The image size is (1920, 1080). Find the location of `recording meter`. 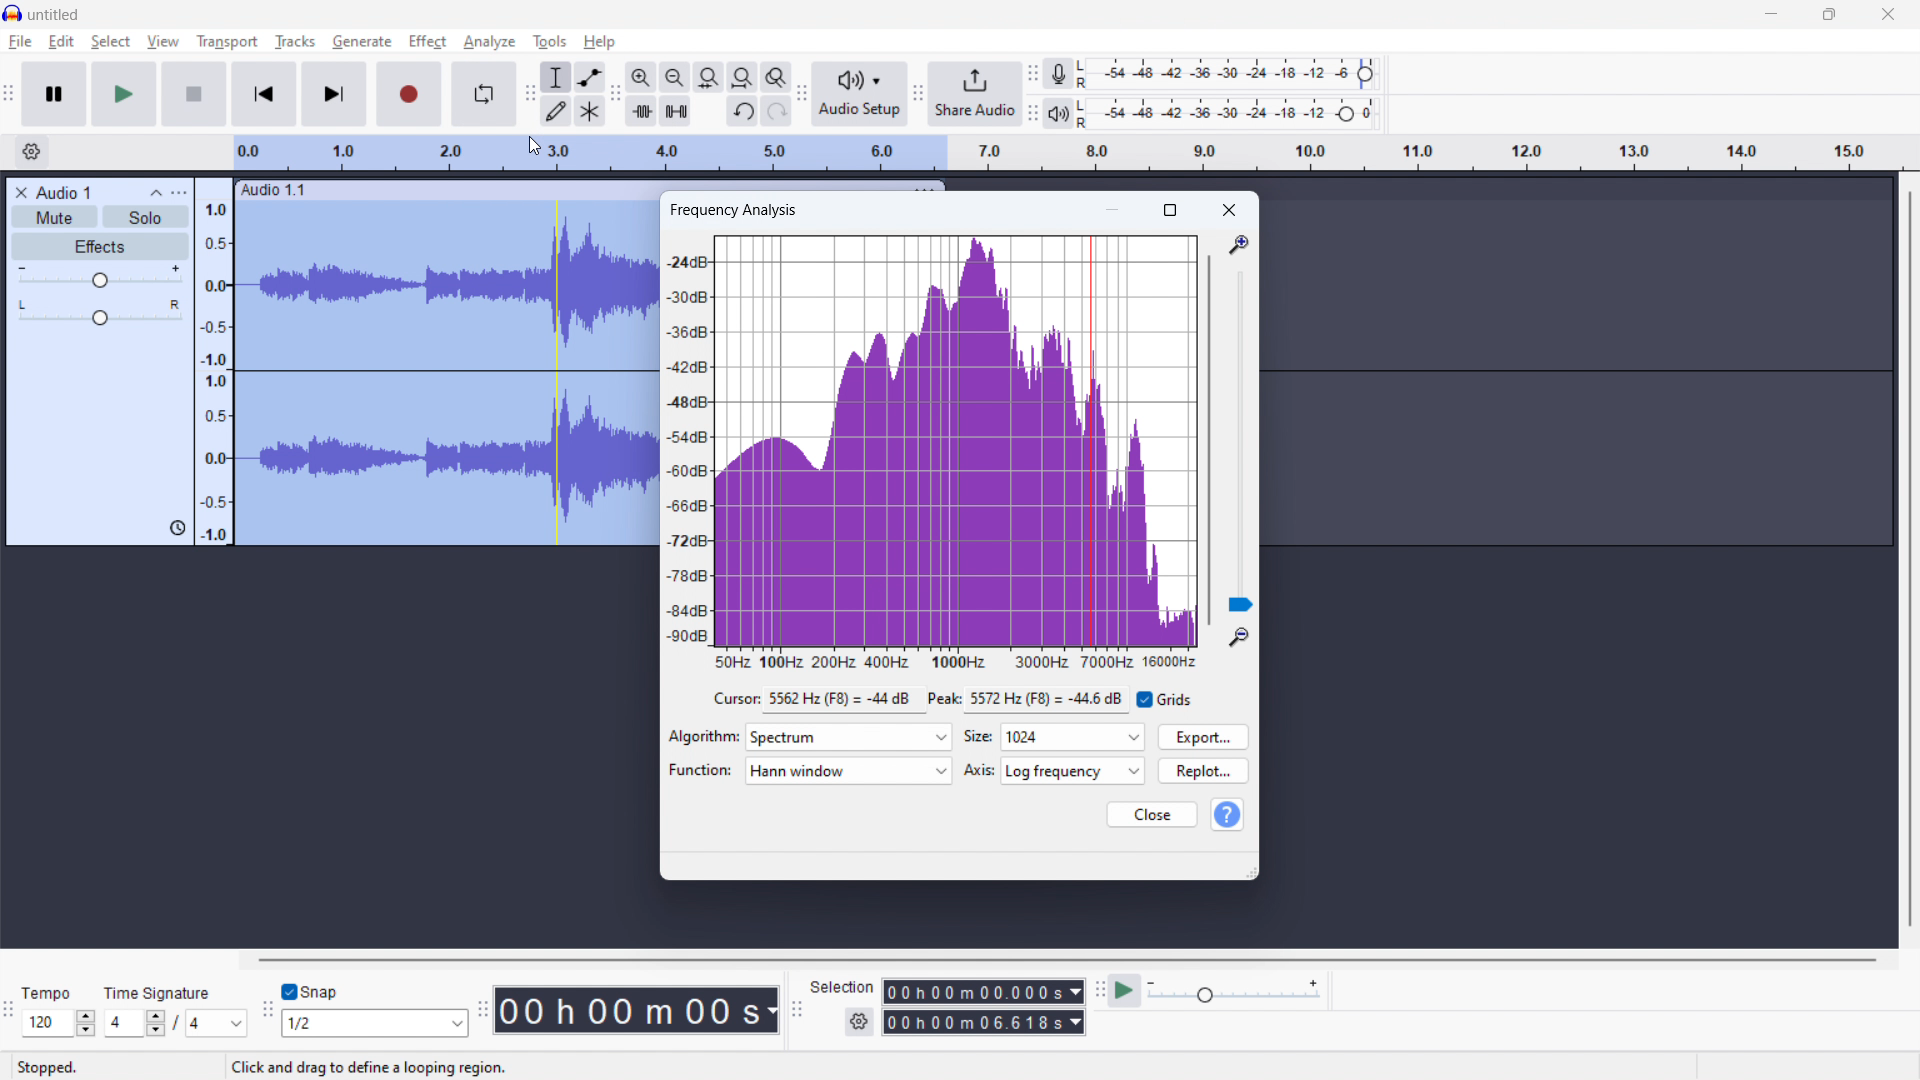

recording meter is located at coordinates (1059, 73).